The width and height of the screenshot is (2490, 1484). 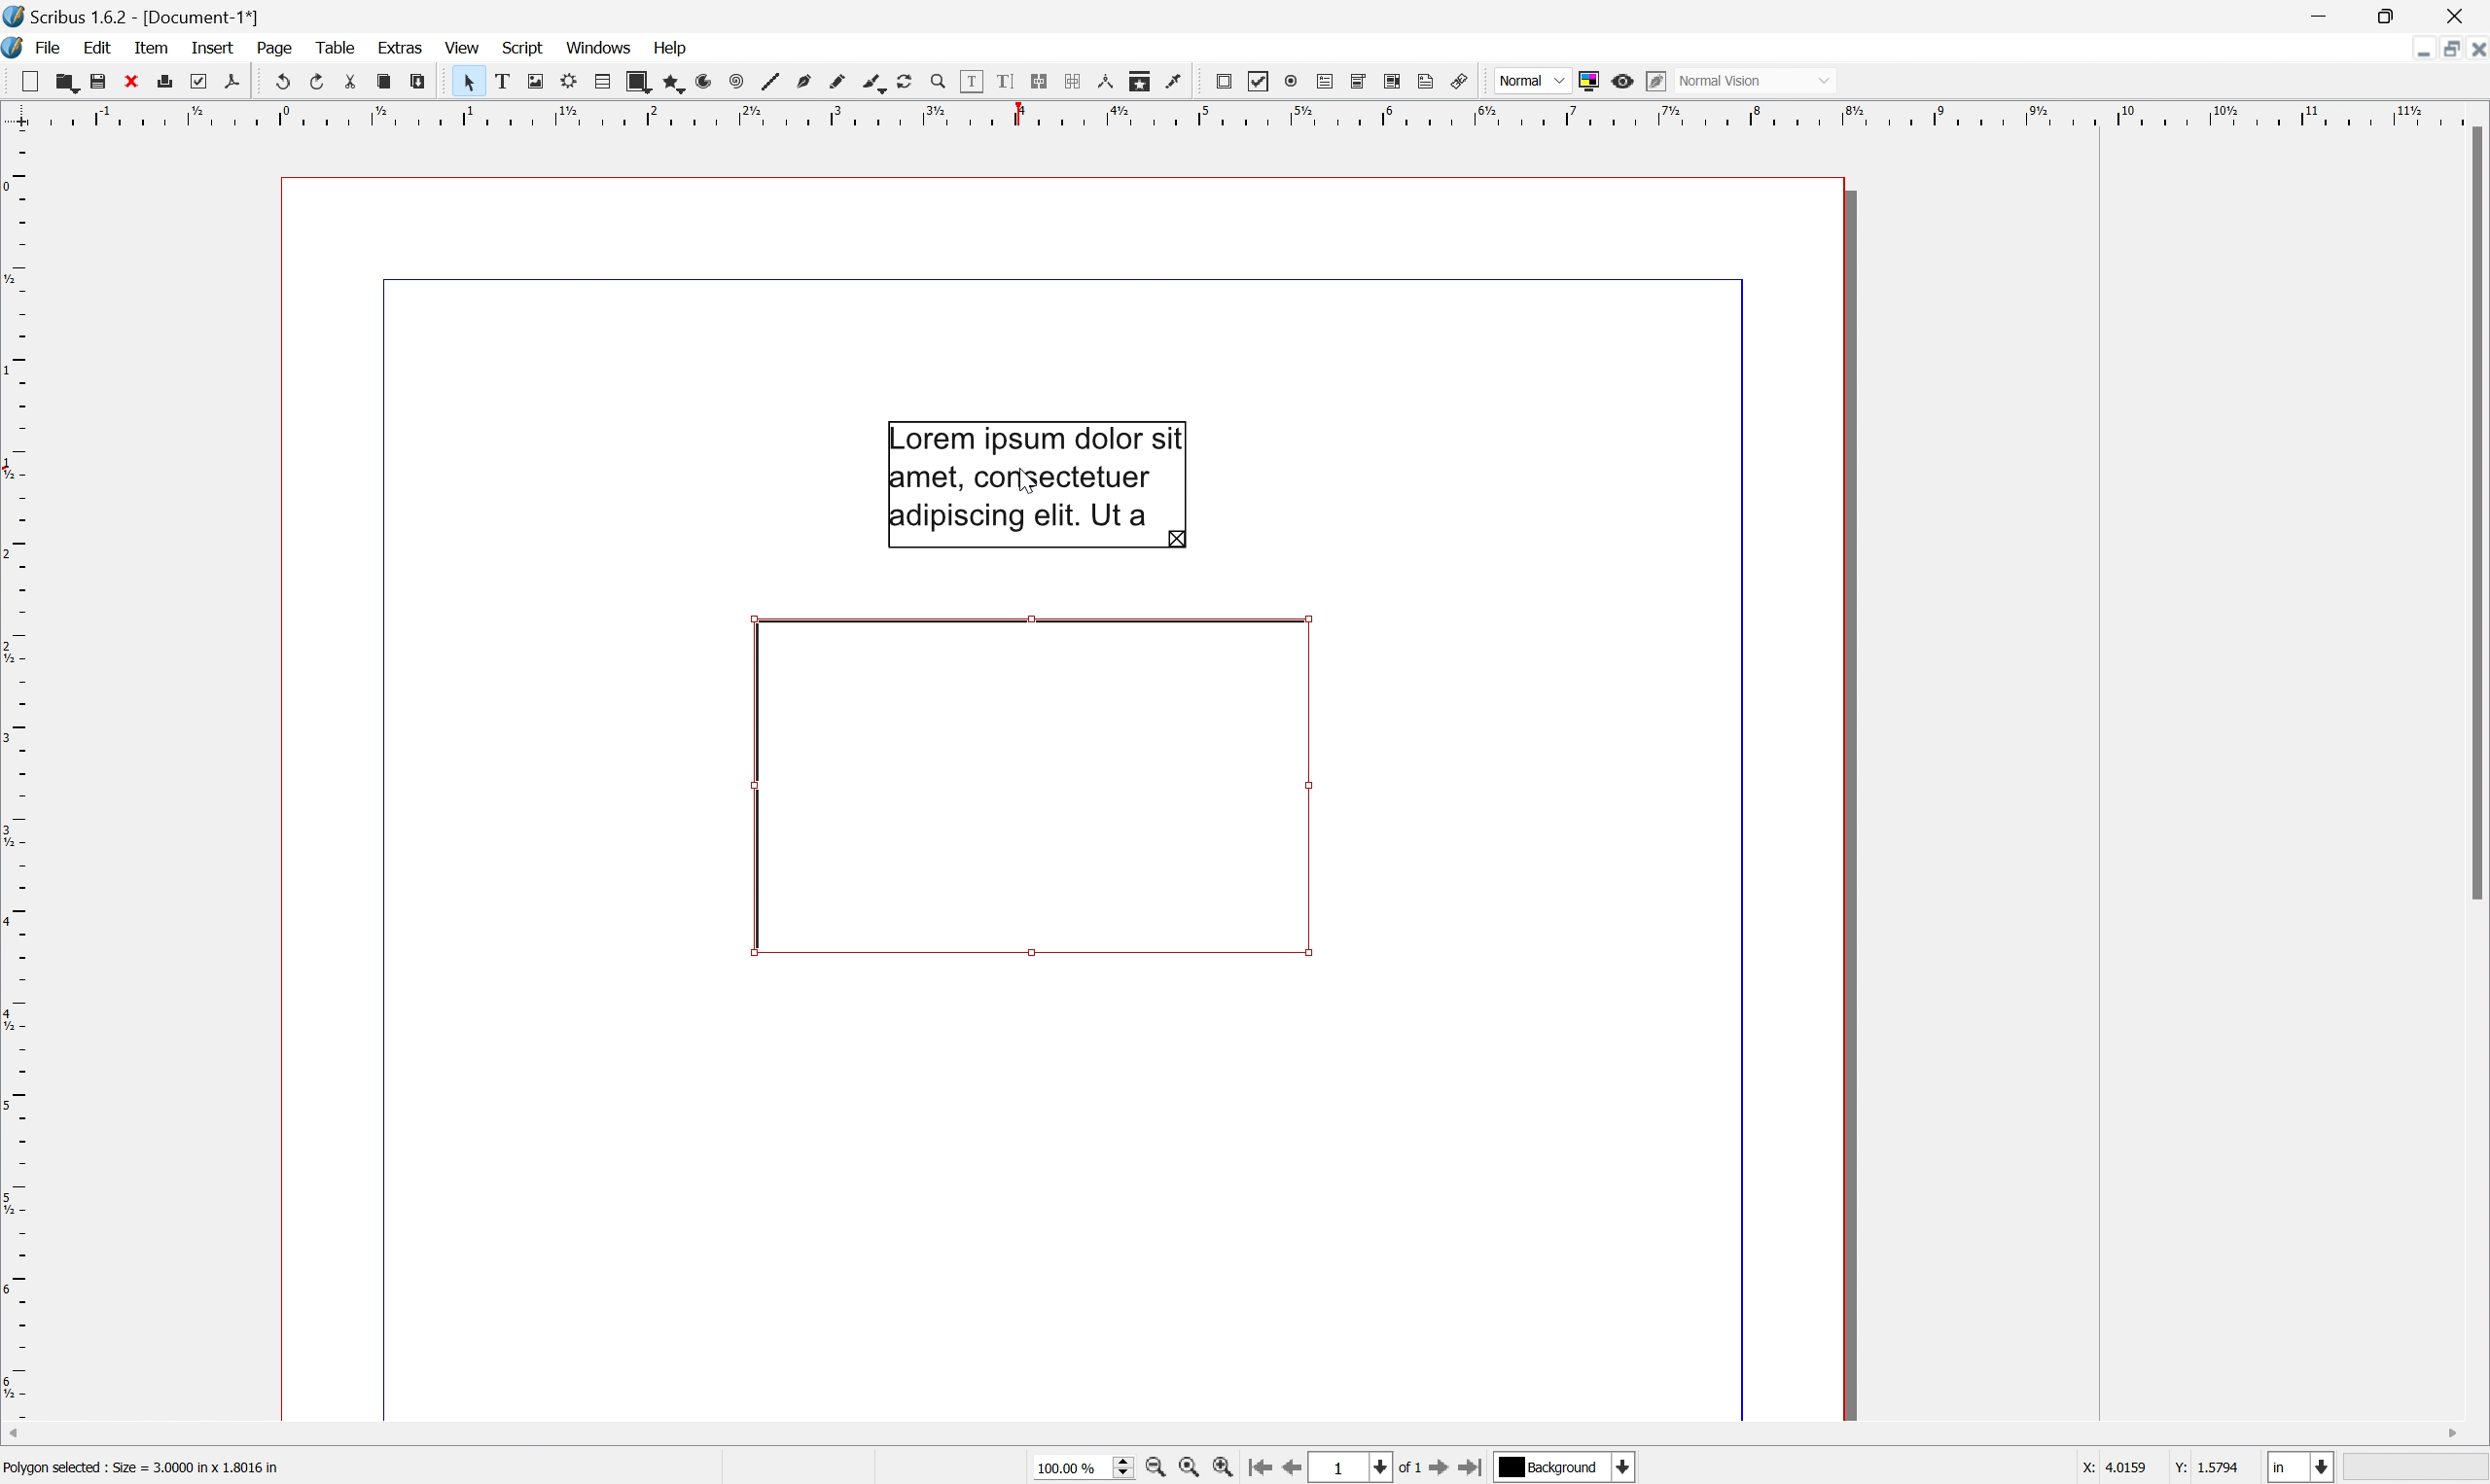 What do you see at coordinates (2302, 1468) in the screenshot?
I see `Select the current unit` at bounding box center [2302, 1468].